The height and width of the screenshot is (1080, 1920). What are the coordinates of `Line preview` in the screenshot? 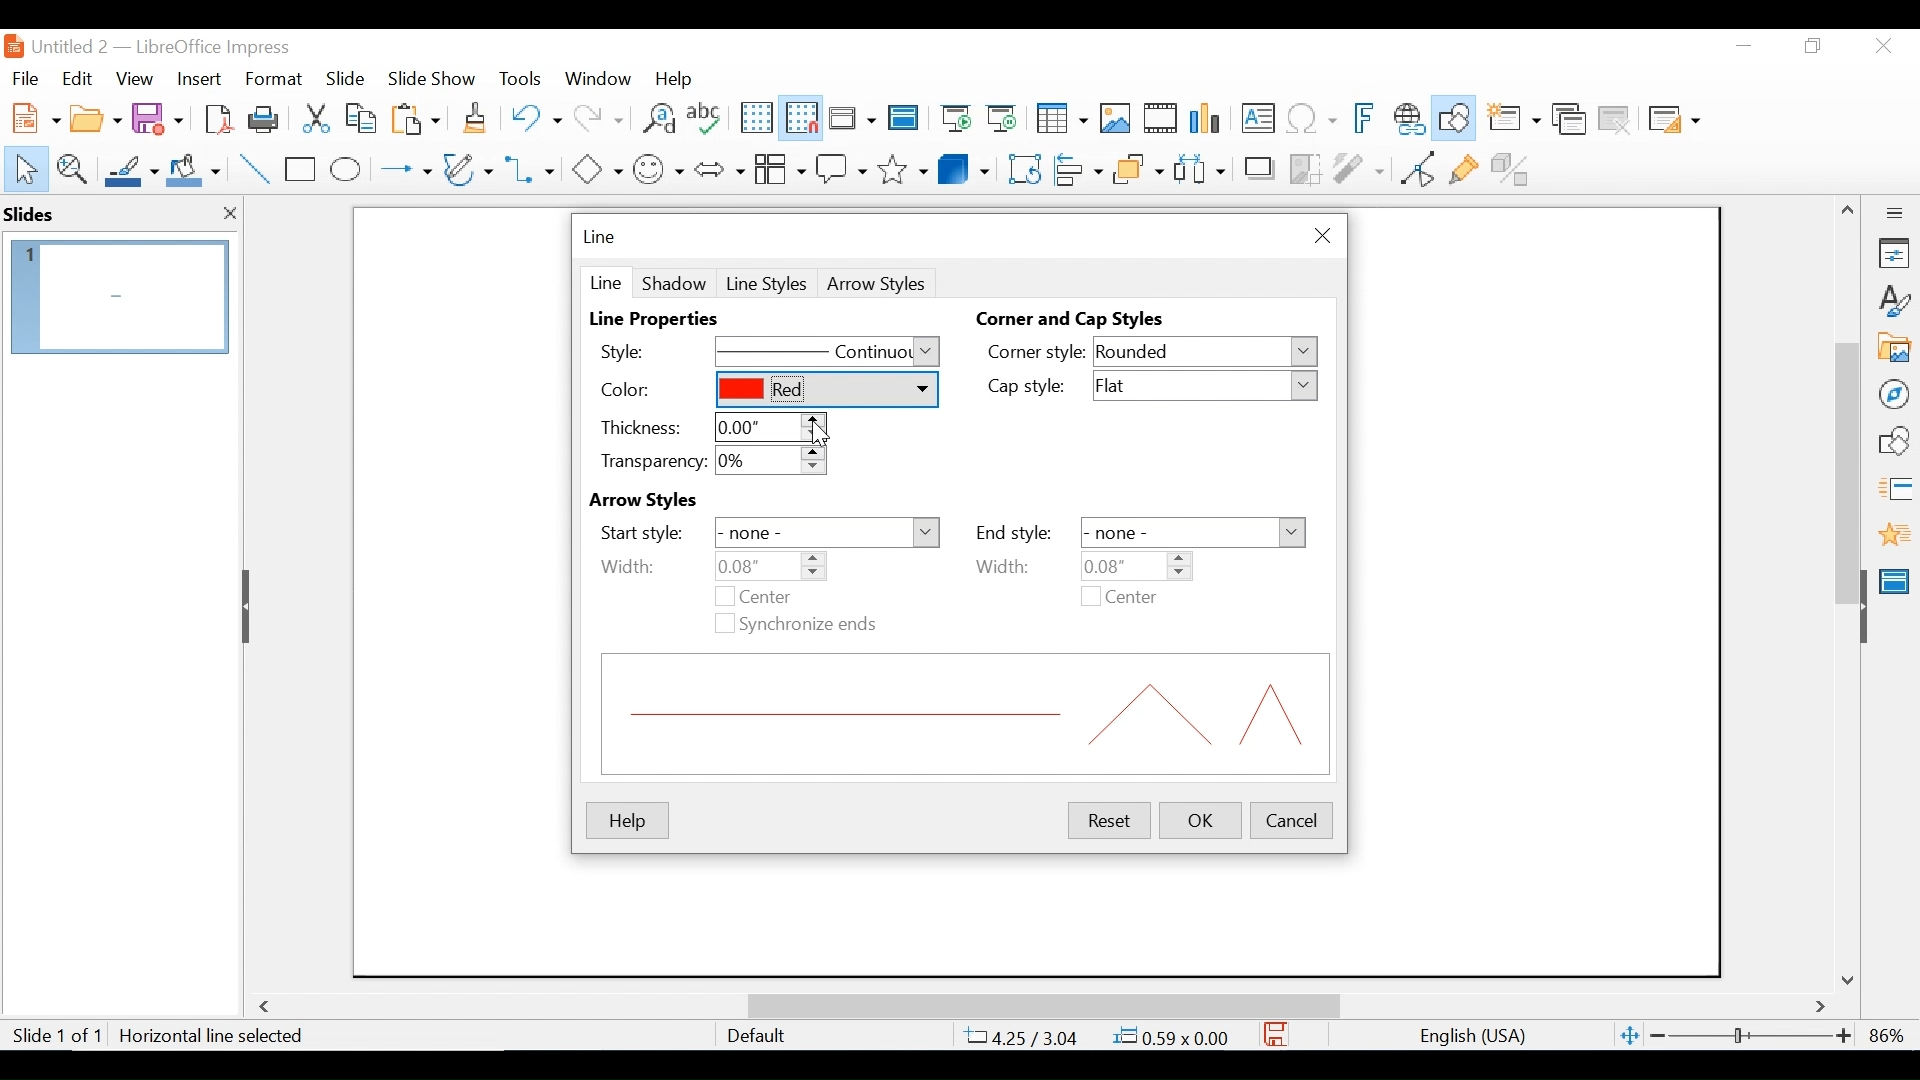 It's located at (967, 714).